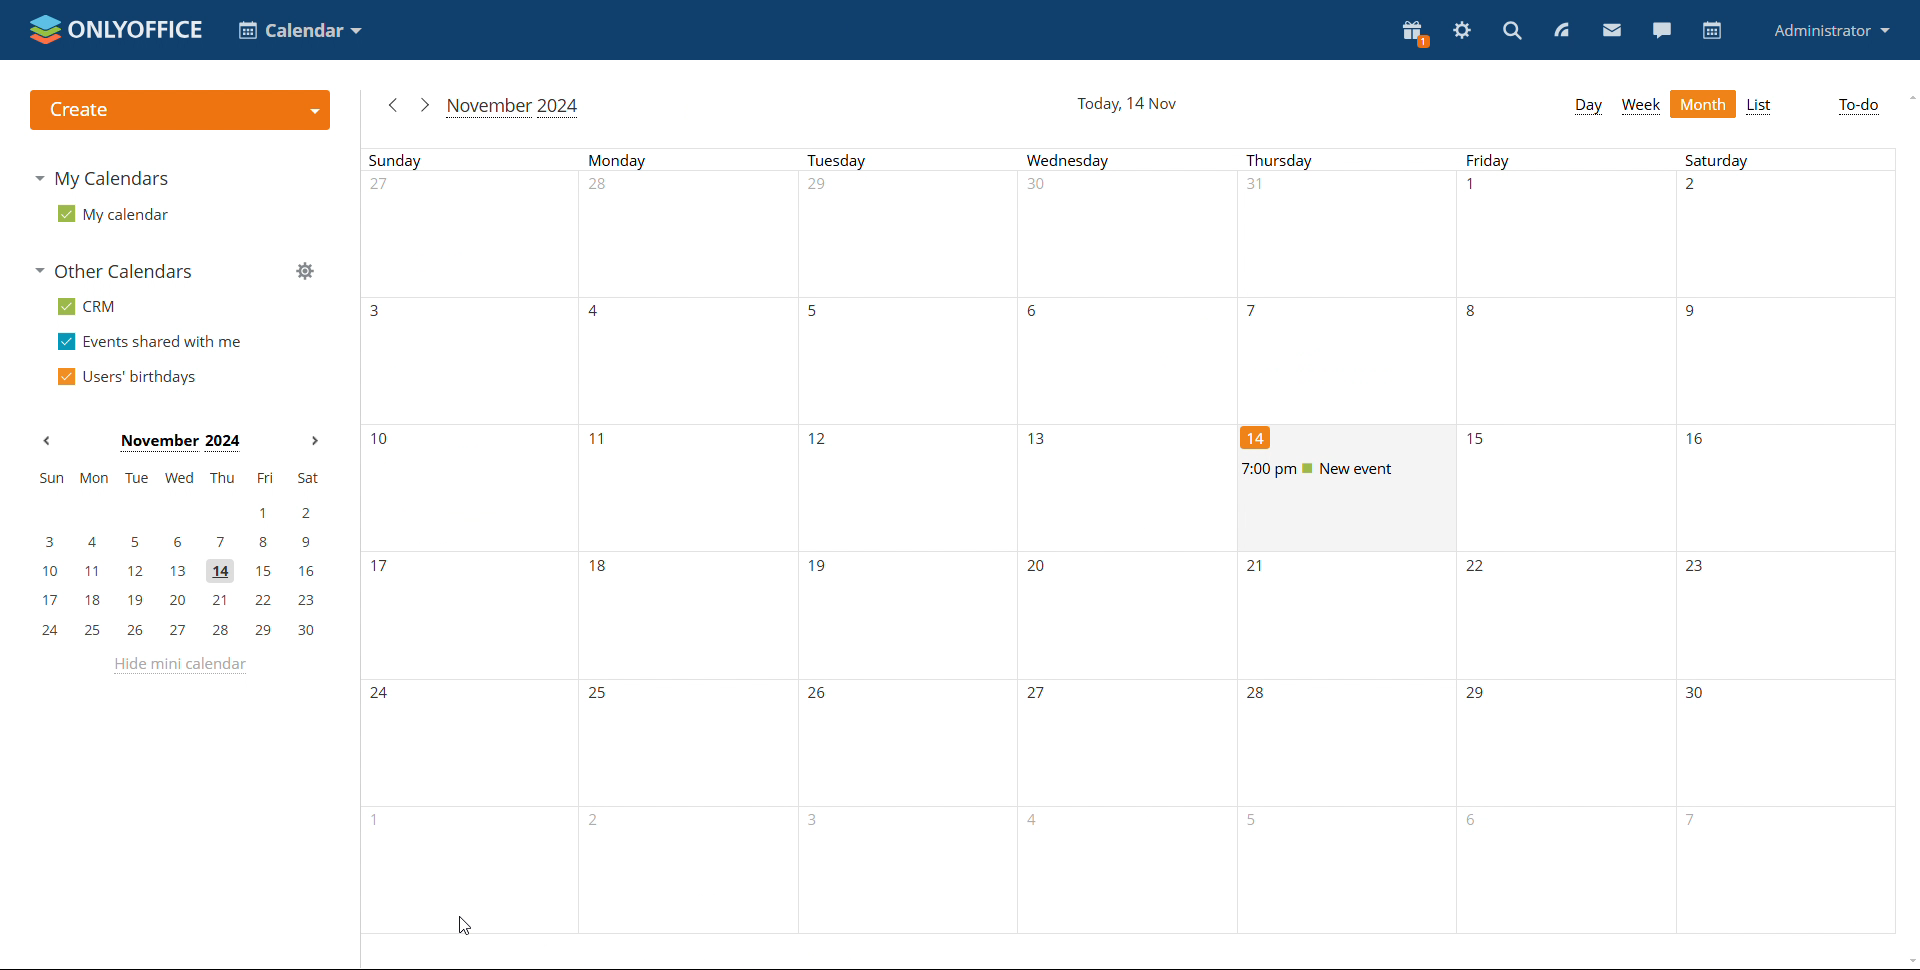 The width and height of the screenshot is (1920, 970). I want to click on my calendar, so click(114, 214).